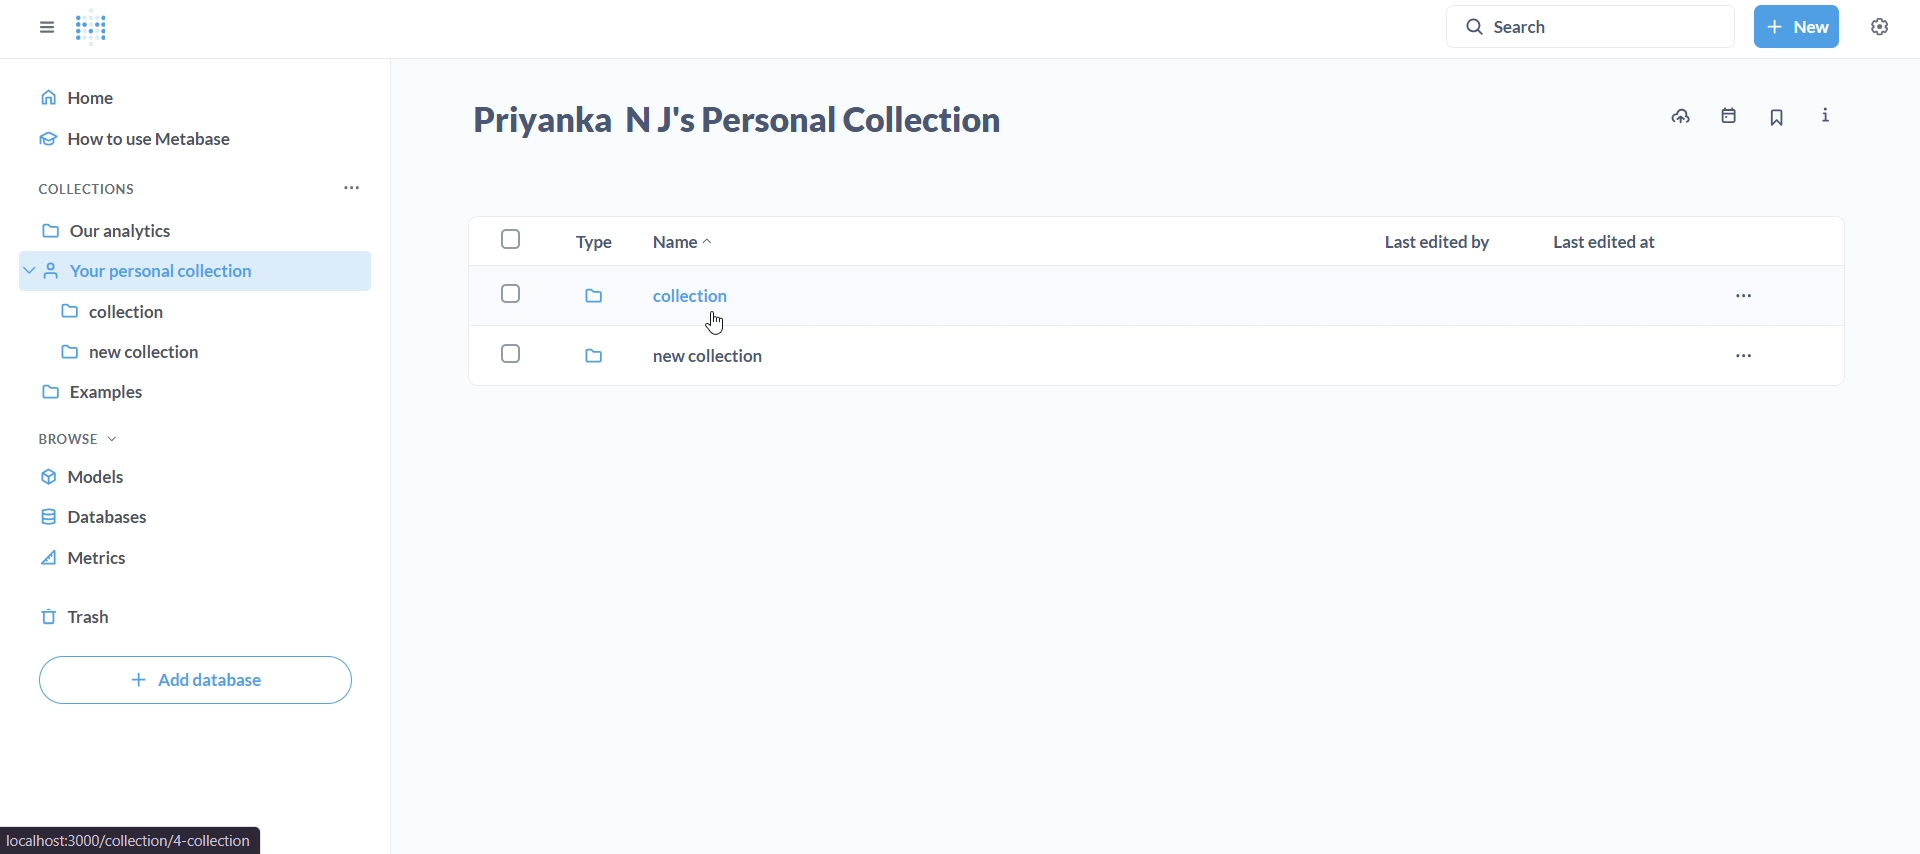 This screenshot has height=854, width=1920. Describe the element at coordinates (716, 323) in the screenshot. I see `cursor` at that location.